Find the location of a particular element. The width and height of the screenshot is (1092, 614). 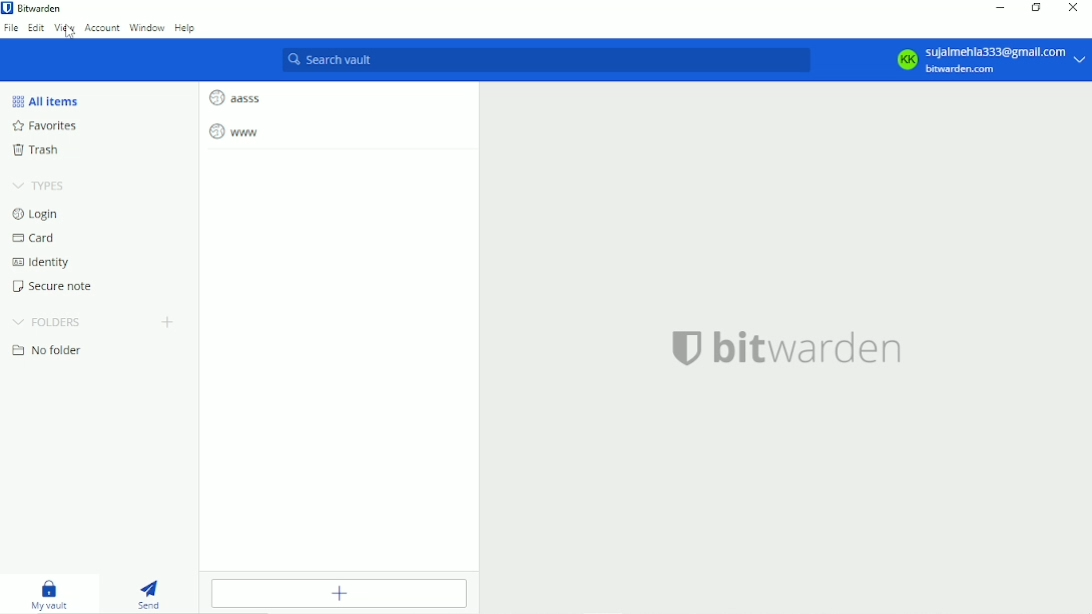

Minimize is located at coordinates (997, 9).